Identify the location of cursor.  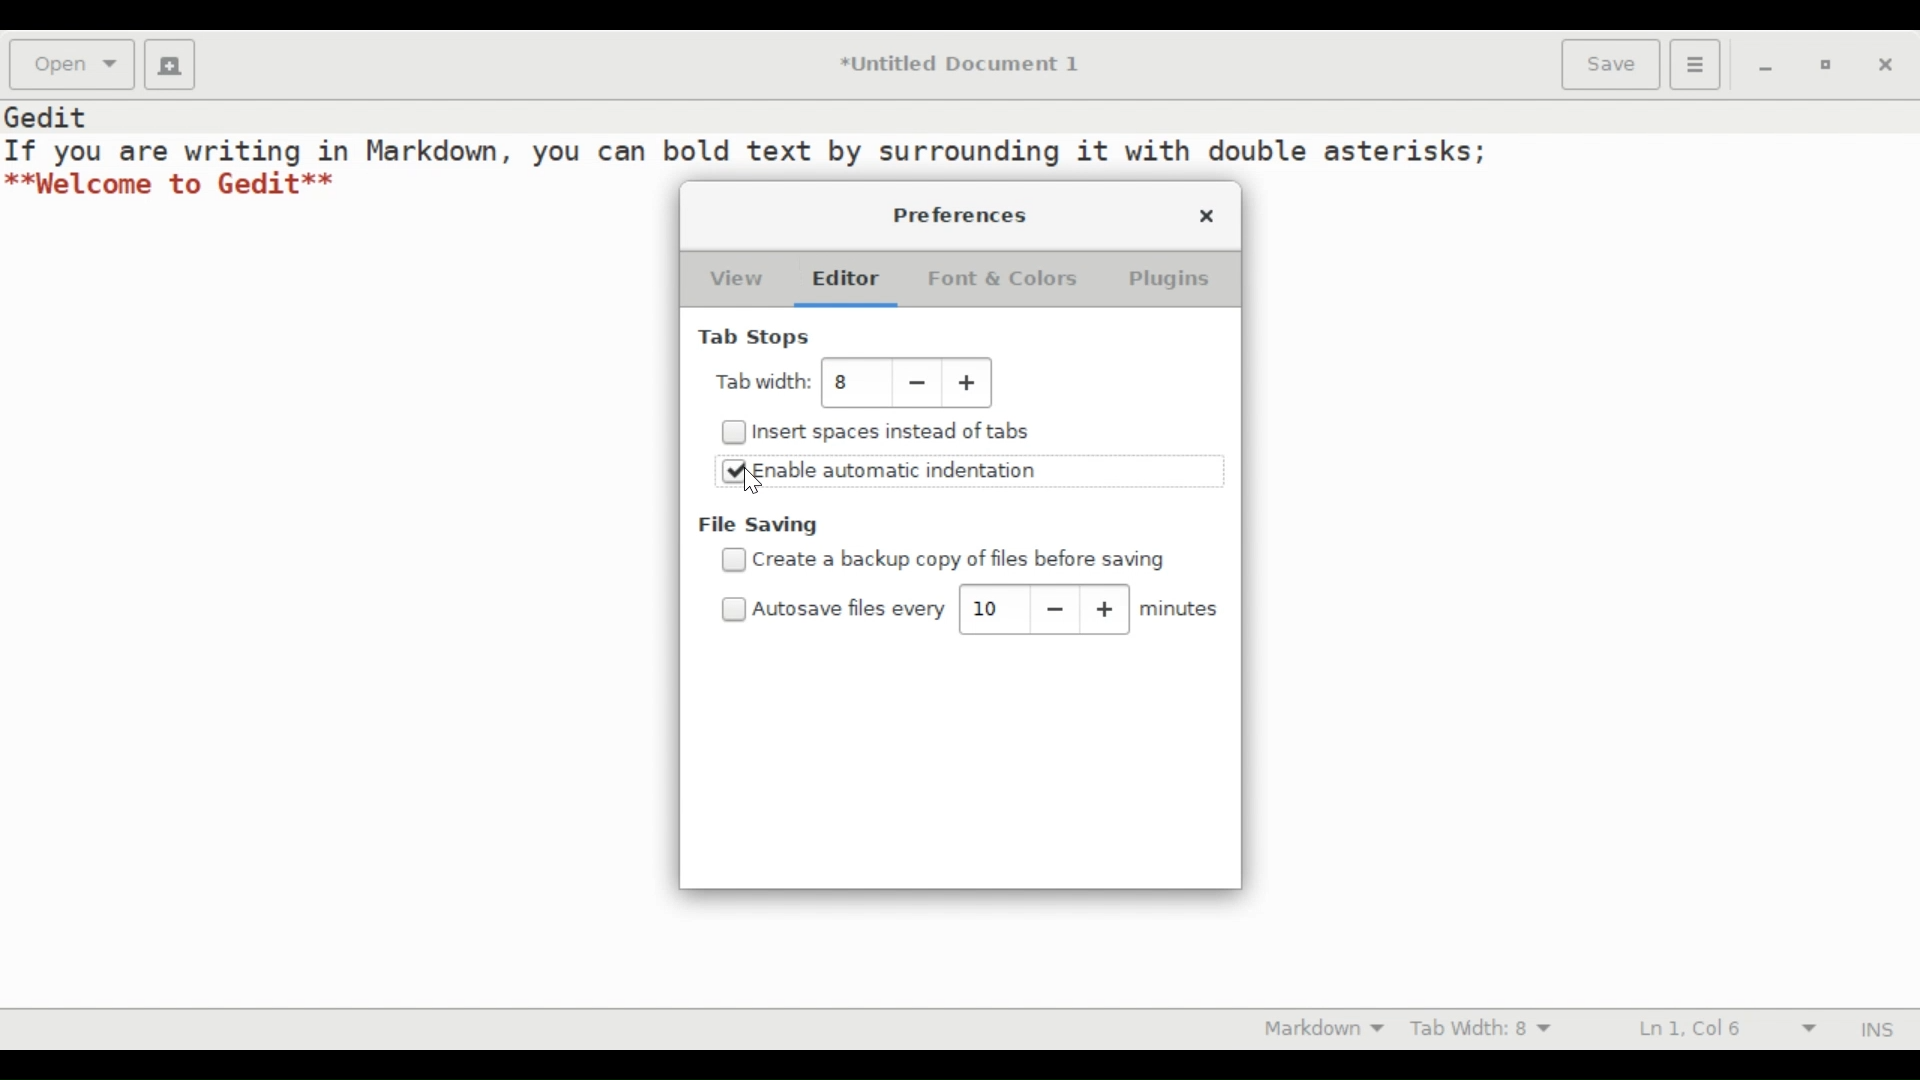
(757, 485).